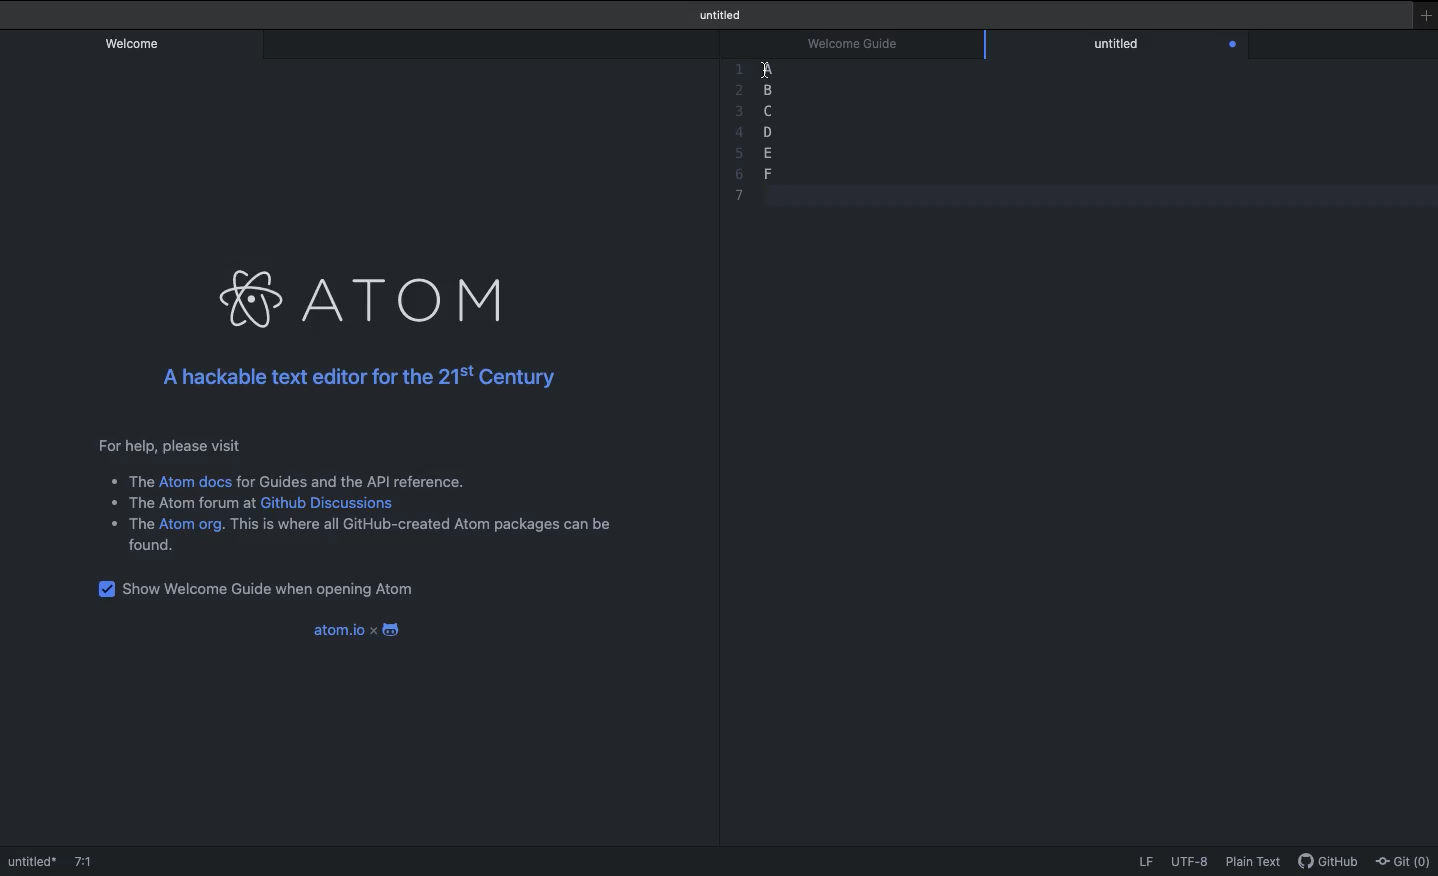  What do you see at coordinates (739, 177) in the screenshot?
I see `6` at bounding box center [739, 177].